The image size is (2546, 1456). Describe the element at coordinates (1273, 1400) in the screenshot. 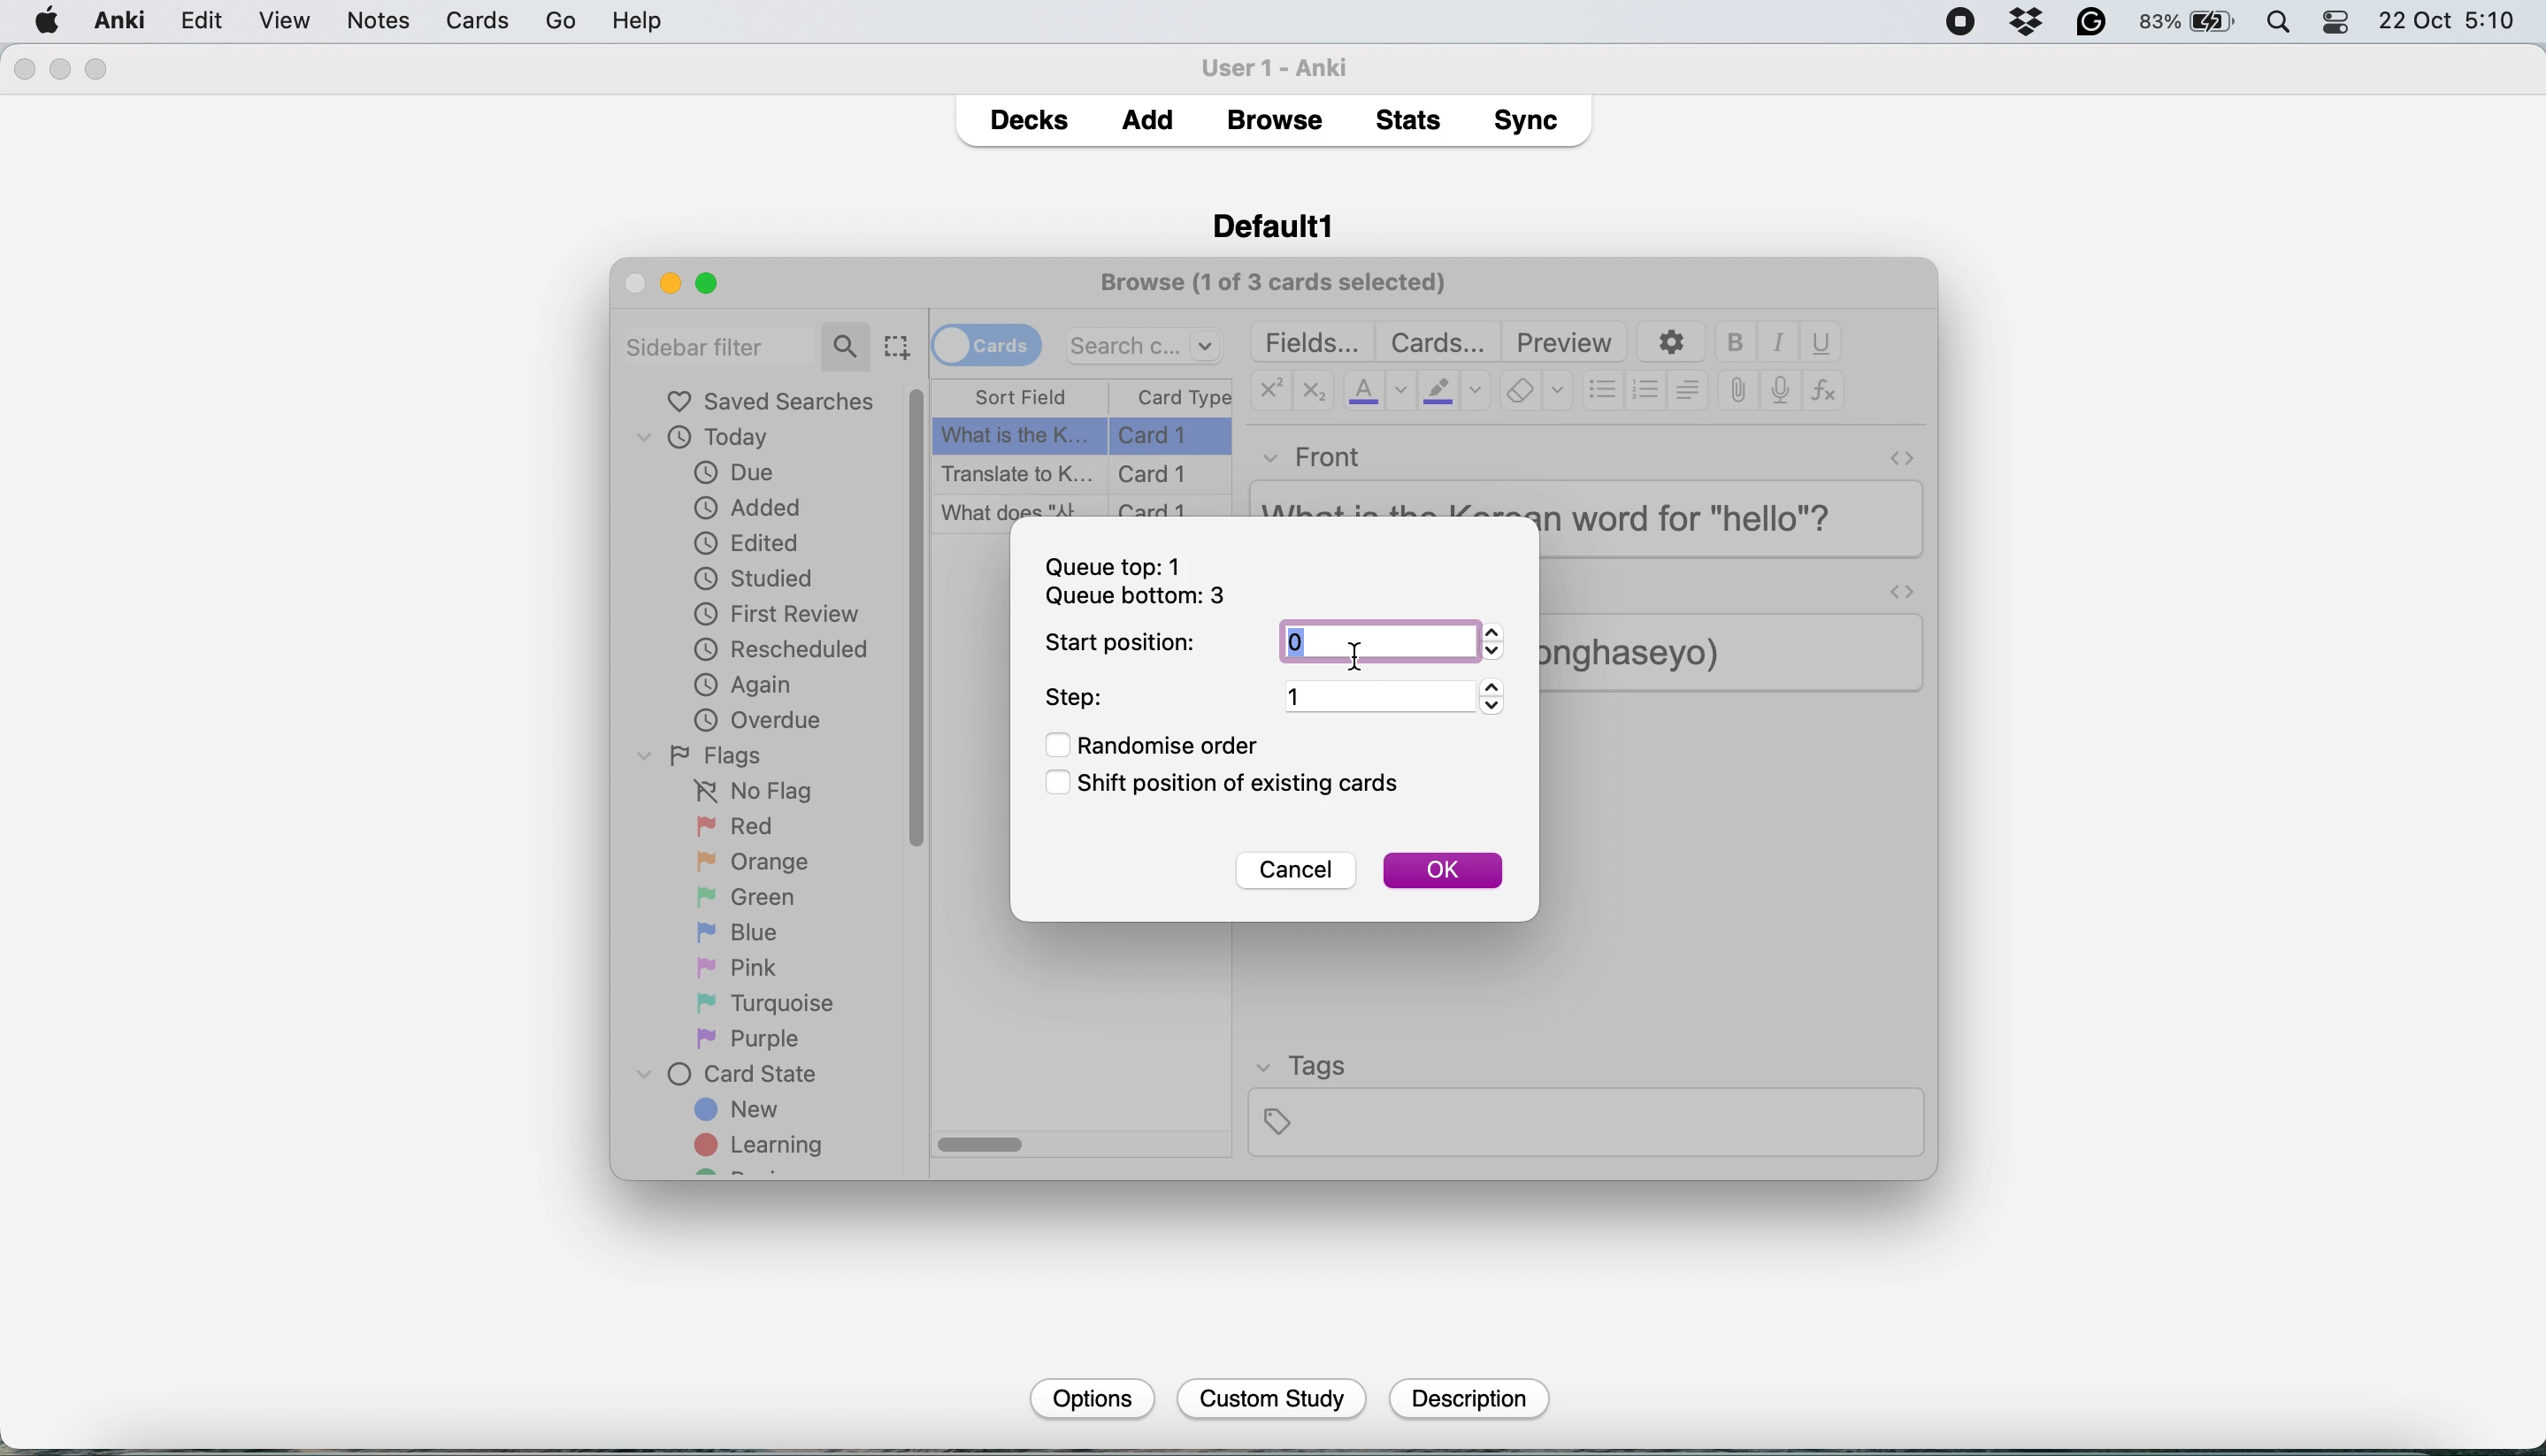

I see `Custom study` at that location.